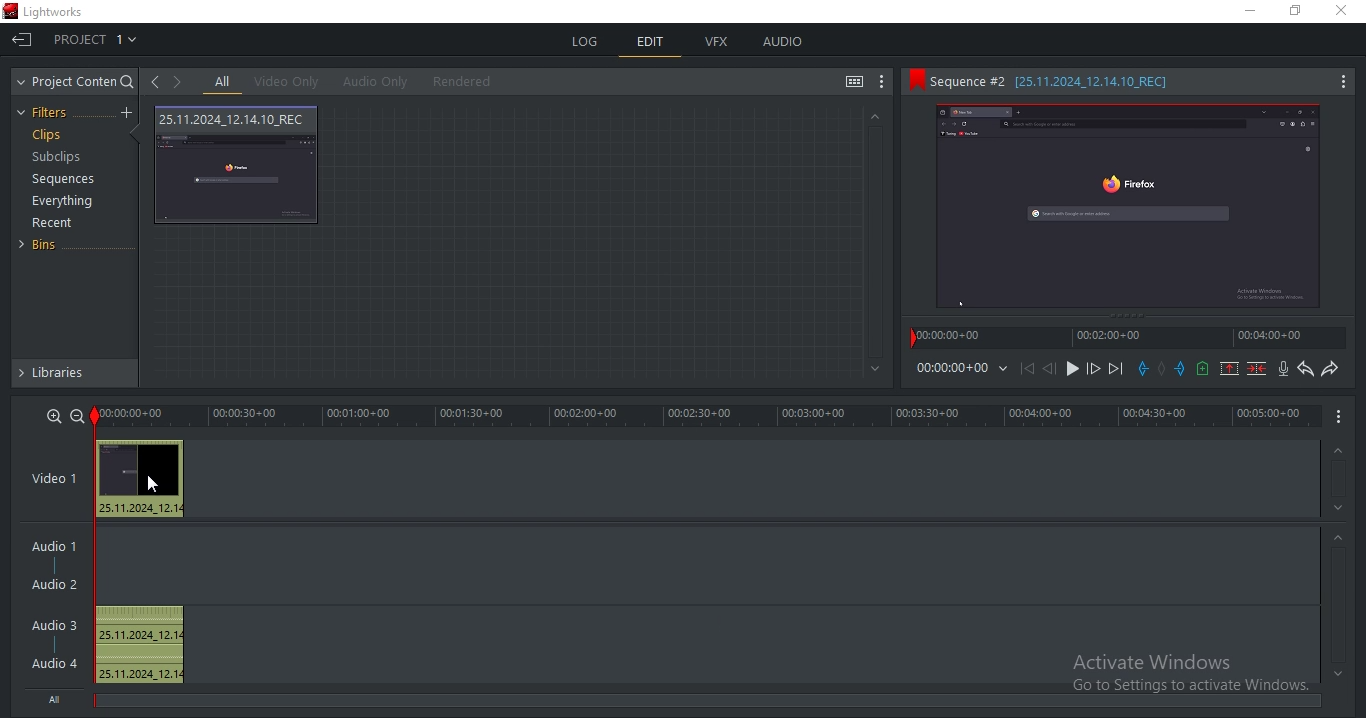 The image size is (1366, 718). What do you see at coordinates (97, 42) in the screenshot?
I see `project 1` at bounding box center [97, 42].